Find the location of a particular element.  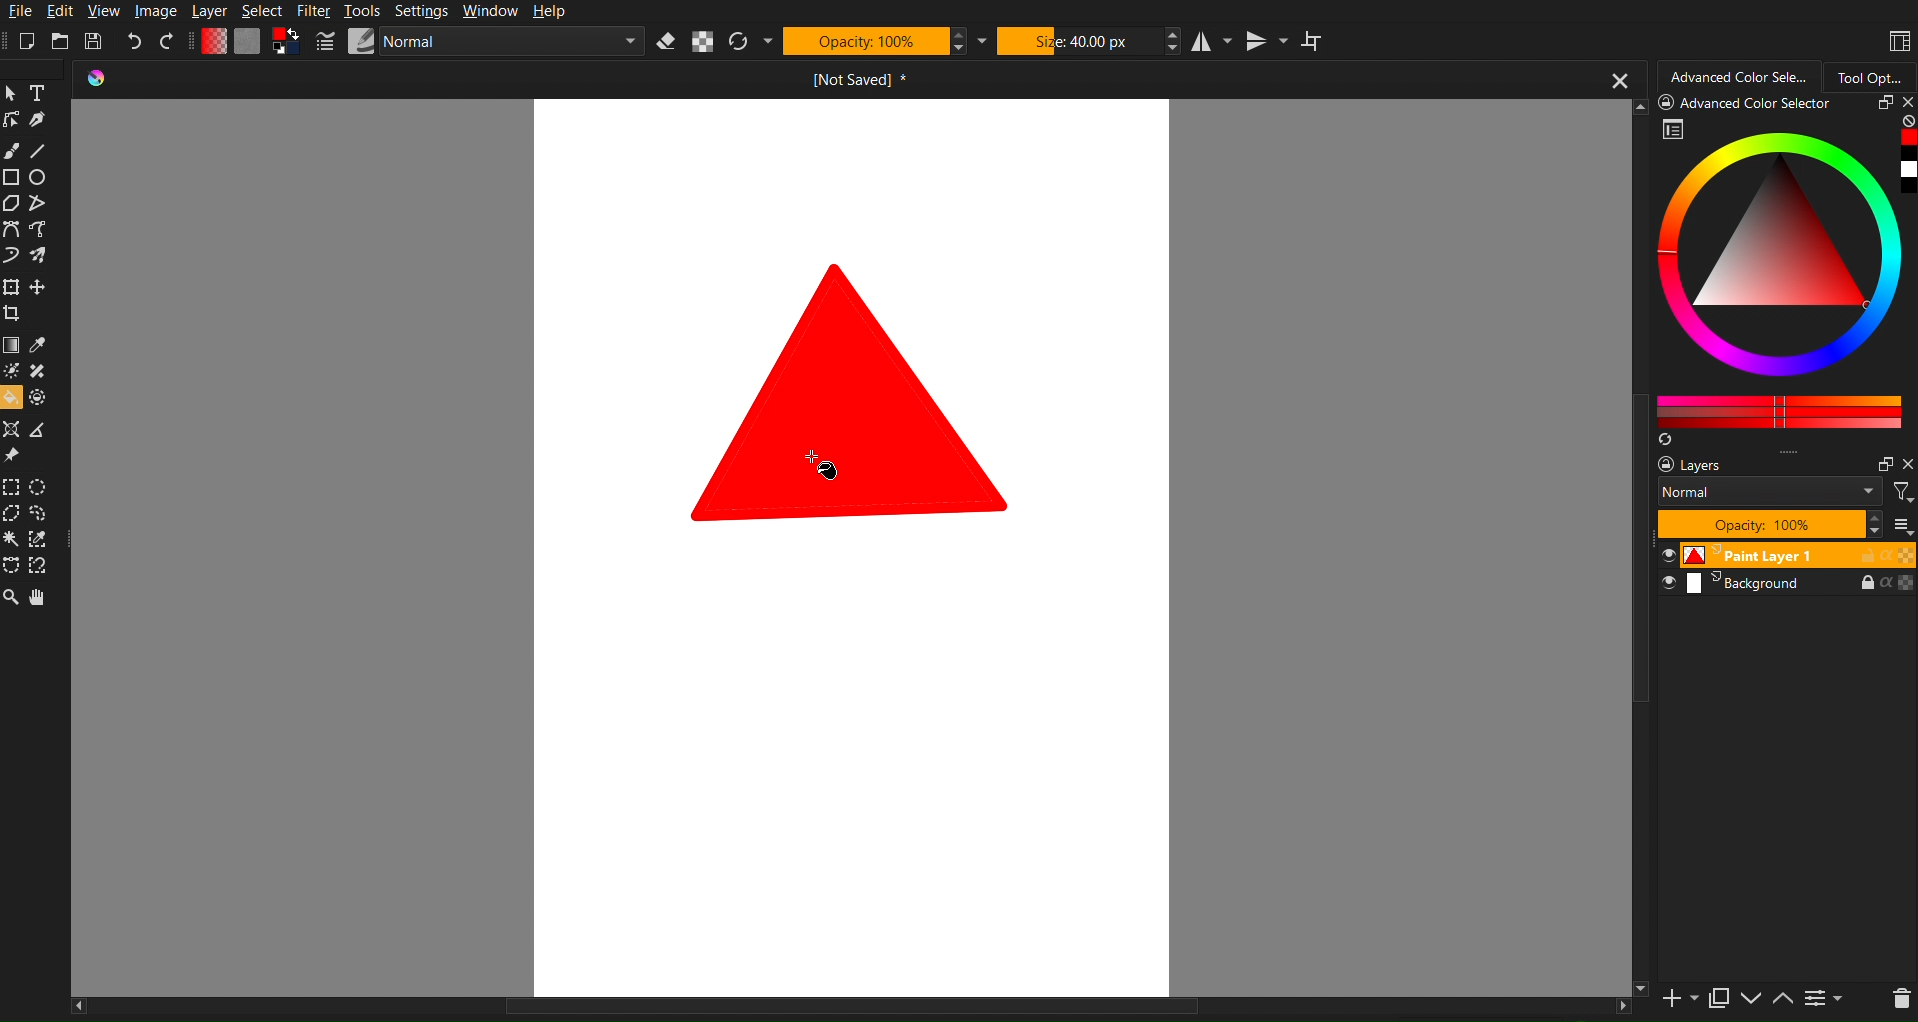

create a list of colors from the image is located at coordinates (1664, 441).